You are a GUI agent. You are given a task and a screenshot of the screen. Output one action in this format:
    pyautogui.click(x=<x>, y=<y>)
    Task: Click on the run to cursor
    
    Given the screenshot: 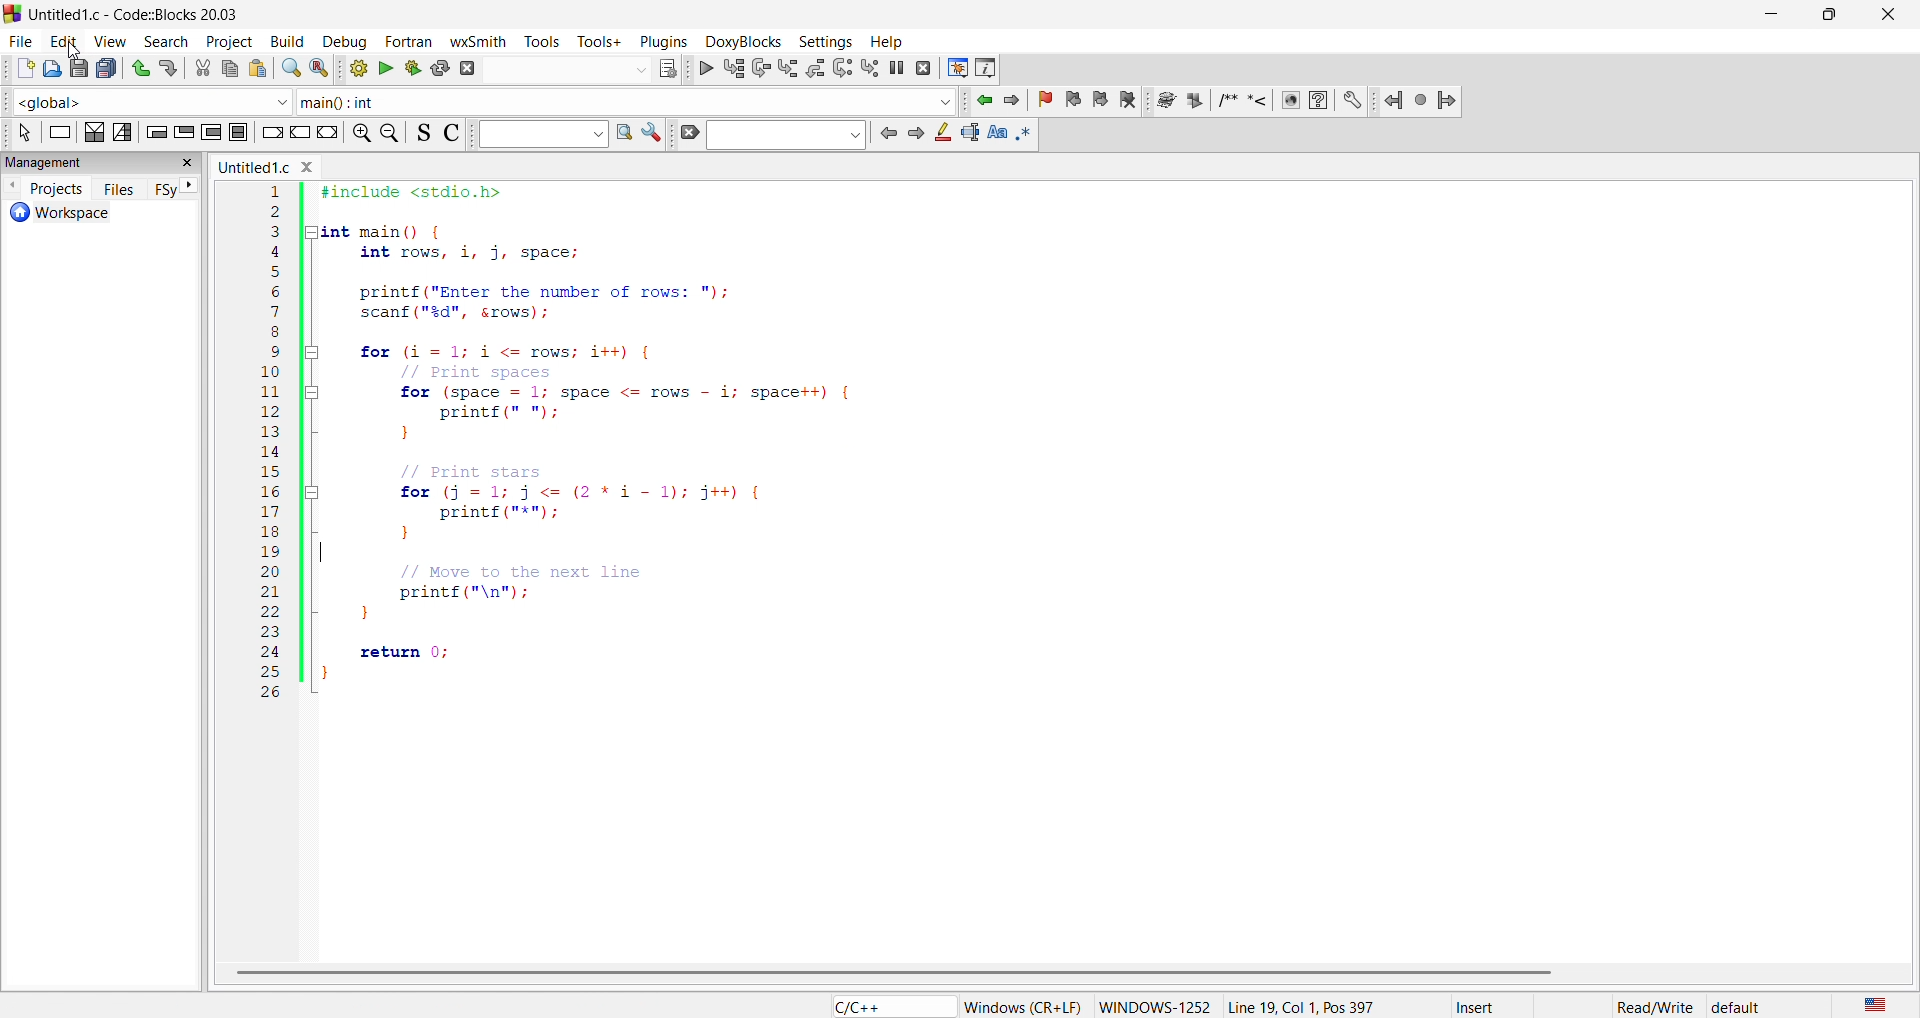 What is the action you would take?
    pyautogui.click(x=733, y=68)
    